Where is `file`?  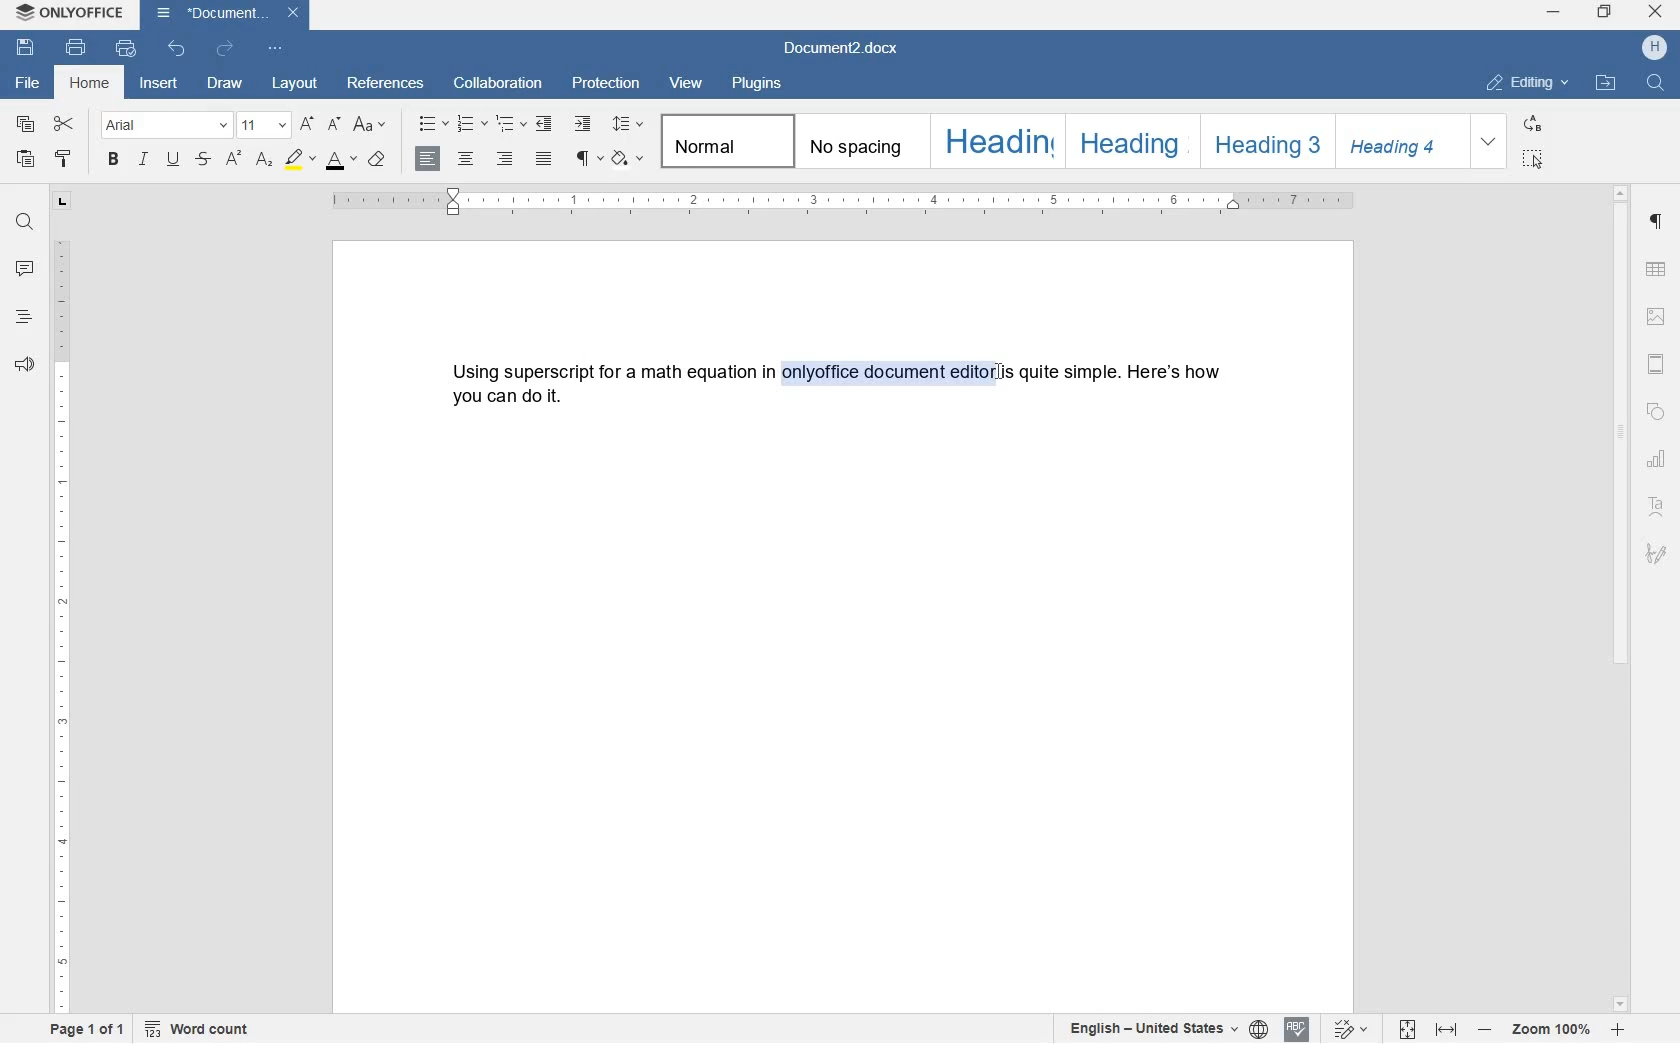
file is located at coordinates (25, 84).